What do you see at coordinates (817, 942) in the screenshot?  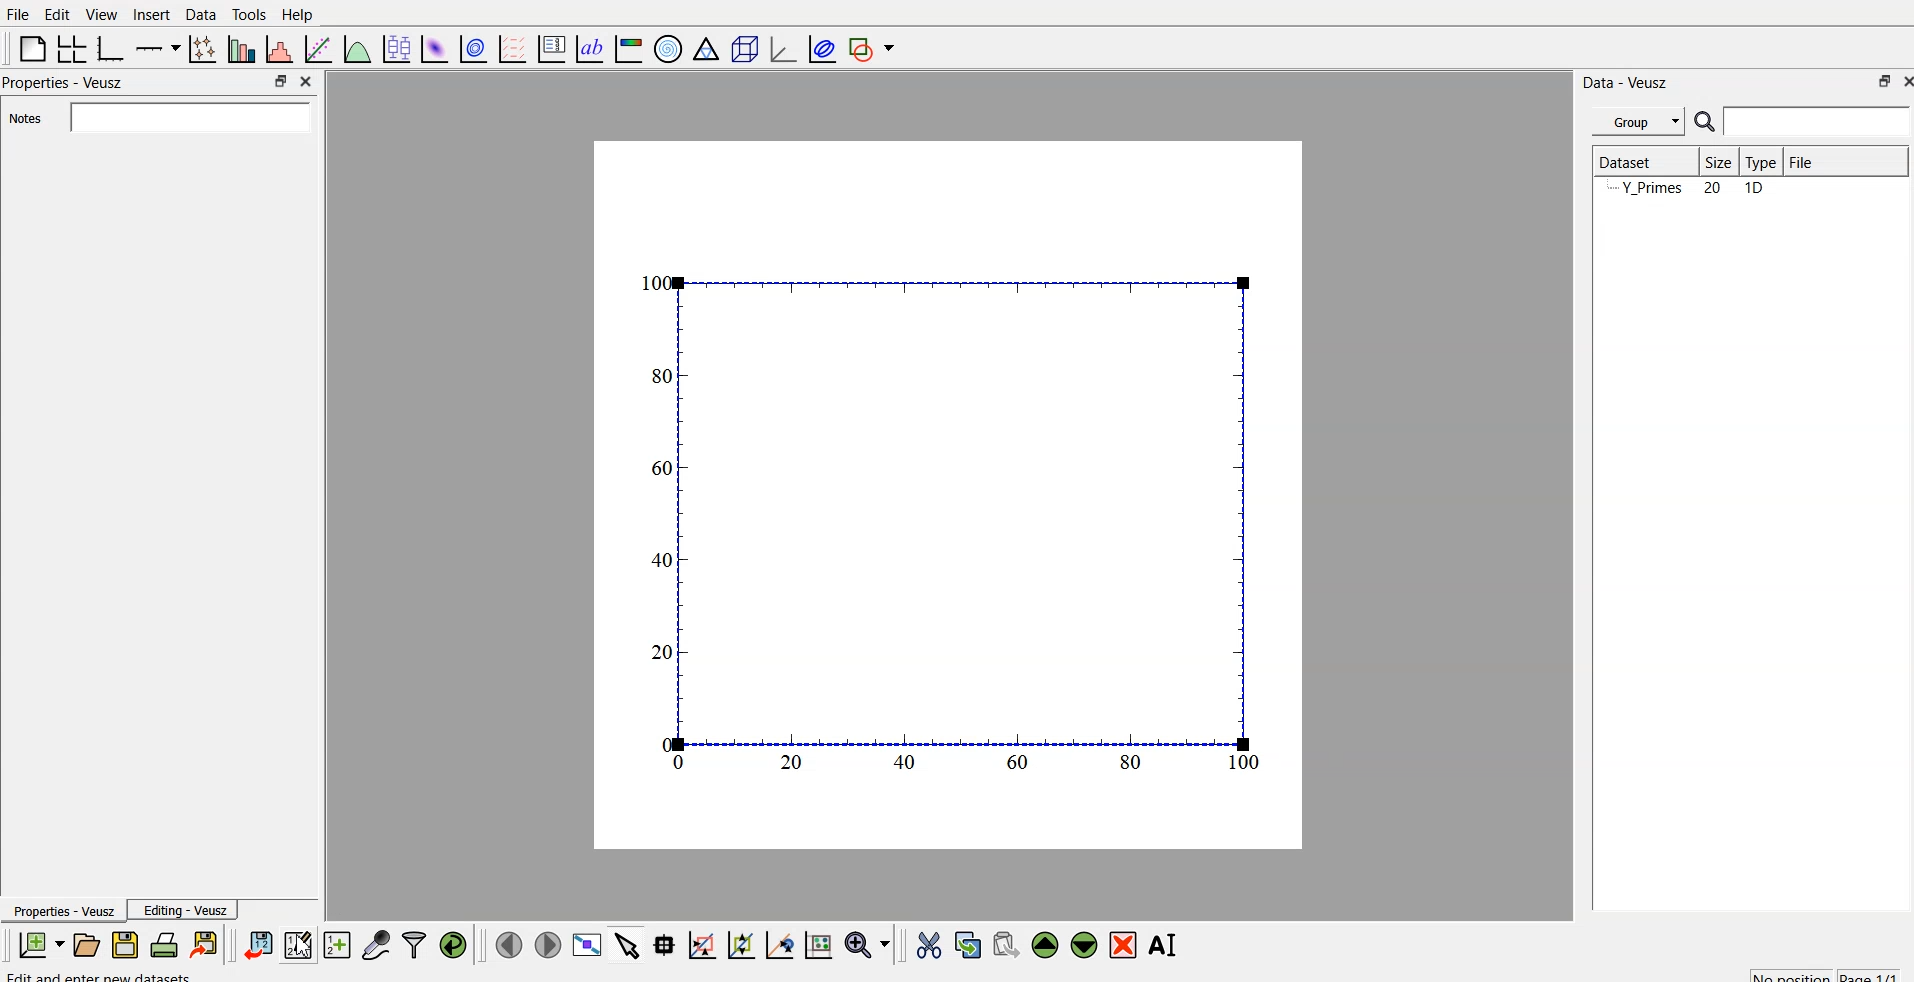 I see `reset graph axes` at bounding box center [817, 942].